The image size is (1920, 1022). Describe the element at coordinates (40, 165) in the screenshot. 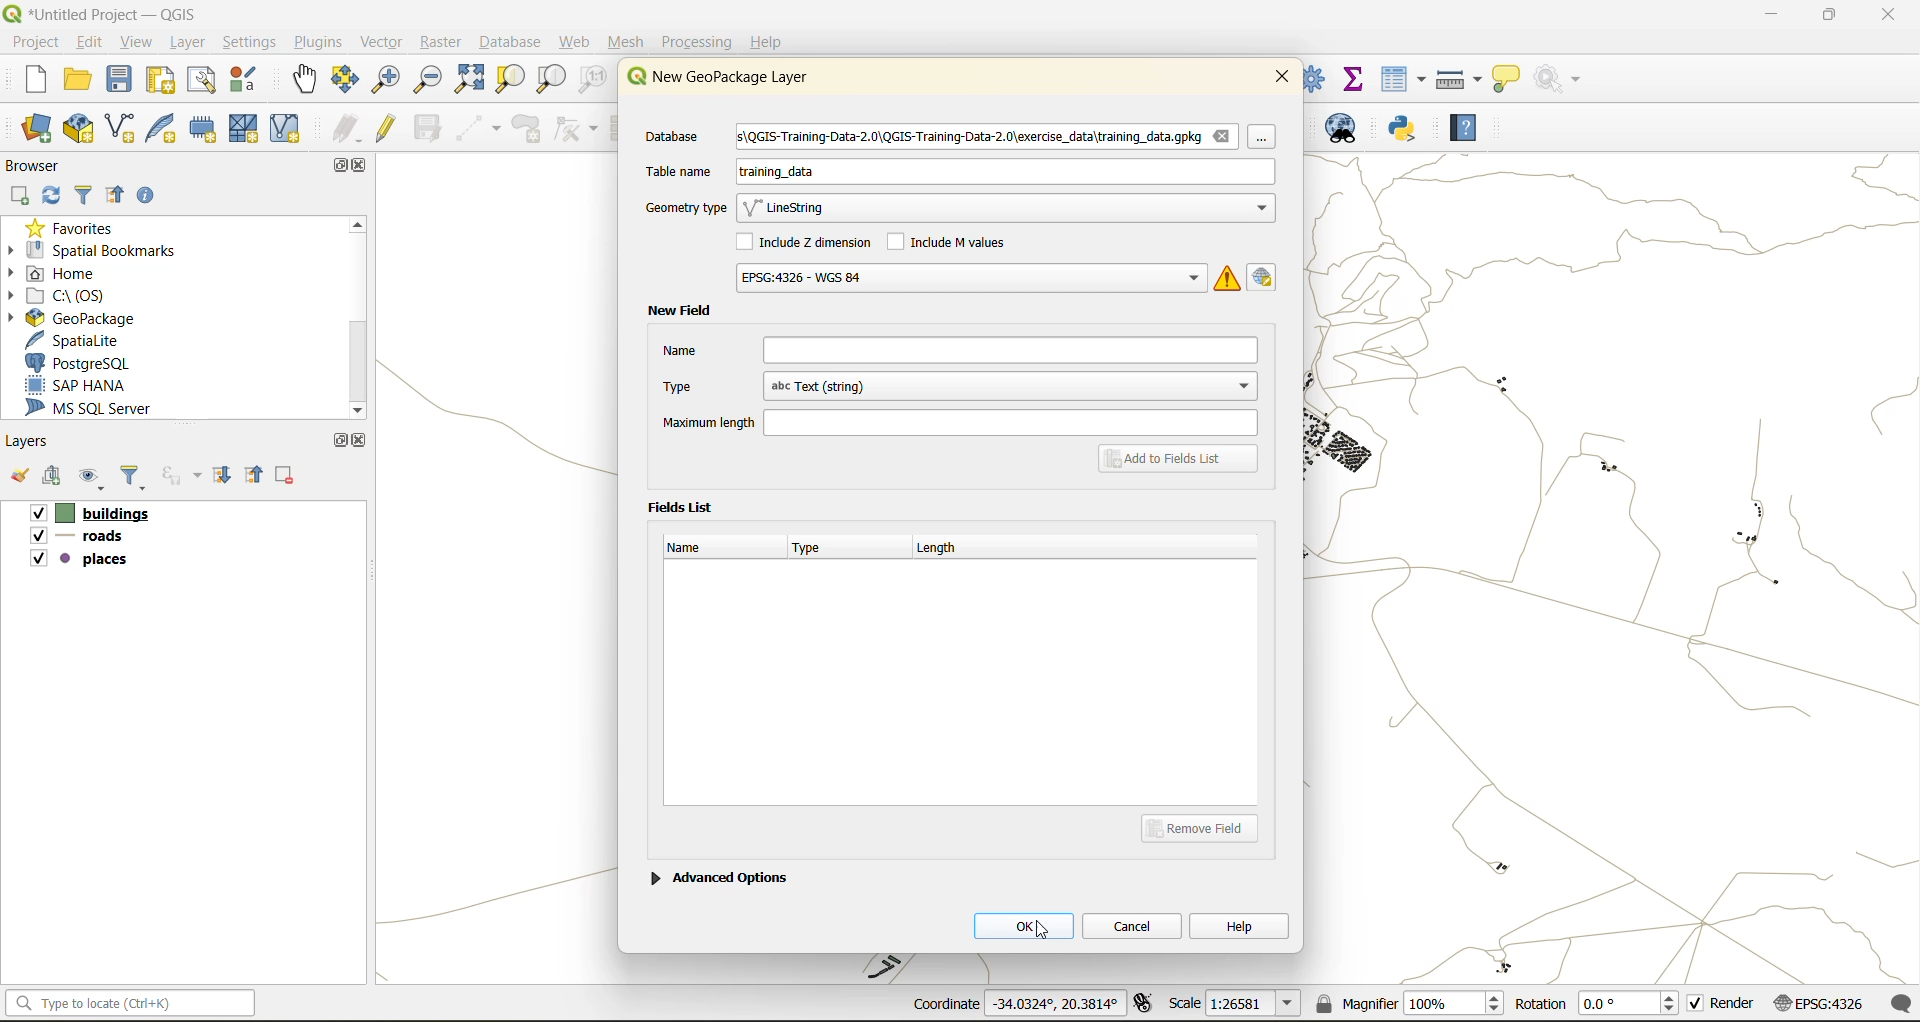

I see `browser` at that location.